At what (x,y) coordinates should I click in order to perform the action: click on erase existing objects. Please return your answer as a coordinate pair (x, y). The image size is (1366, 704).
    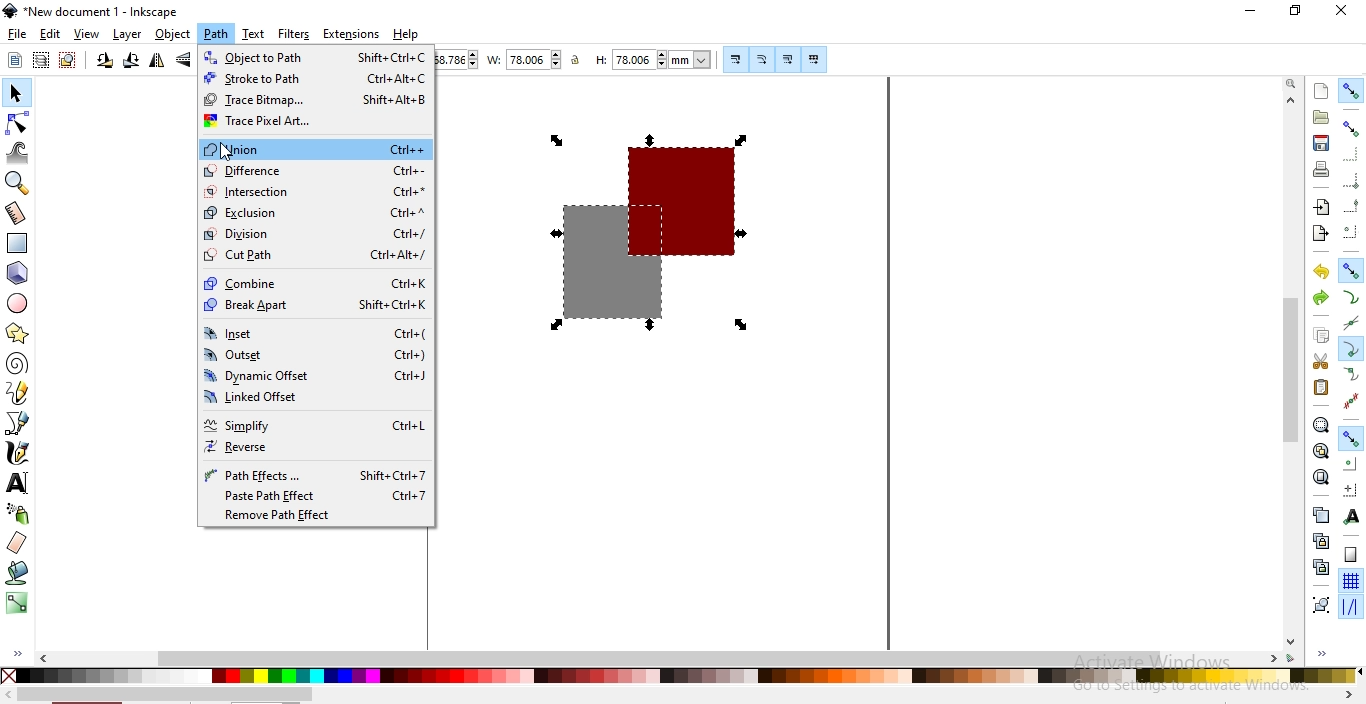
    Looking at the image, I should click on (16, 542).